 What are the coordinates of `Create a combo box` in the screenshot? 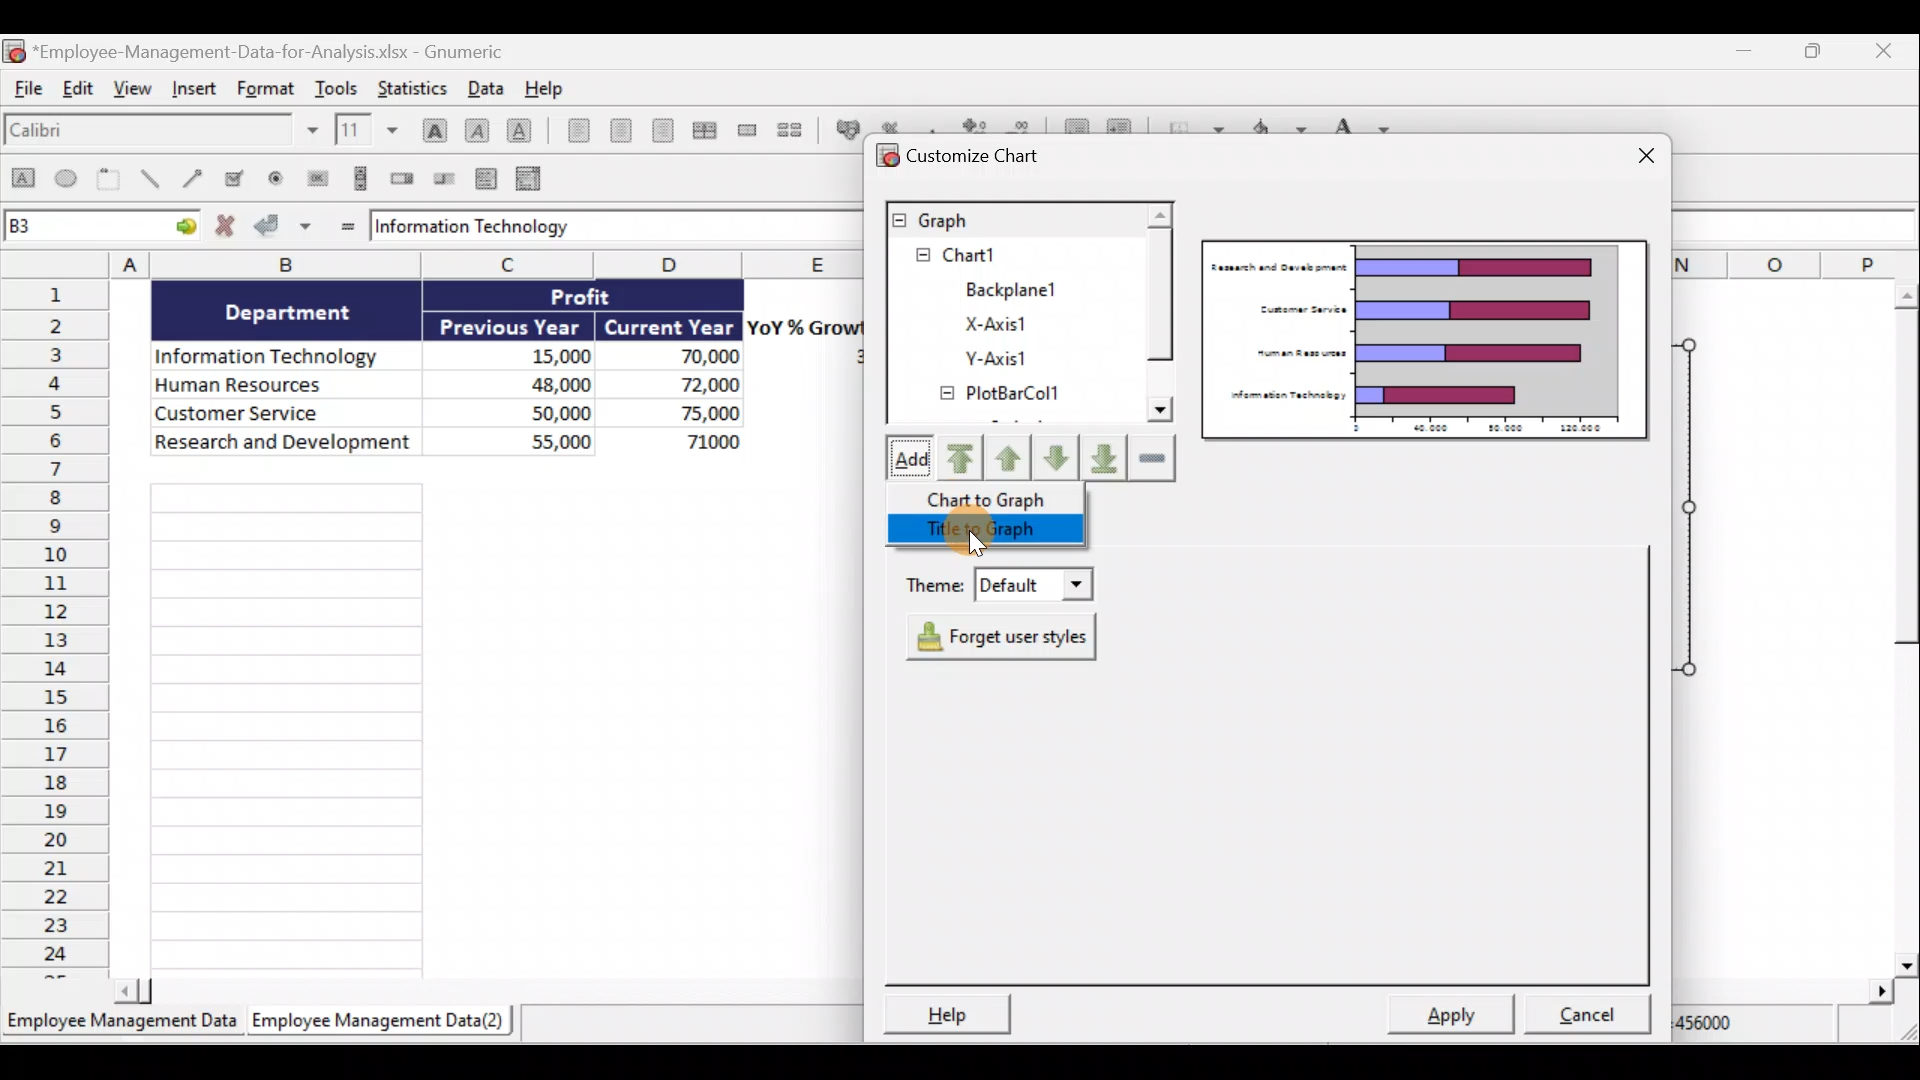 It's located at (533, 180).